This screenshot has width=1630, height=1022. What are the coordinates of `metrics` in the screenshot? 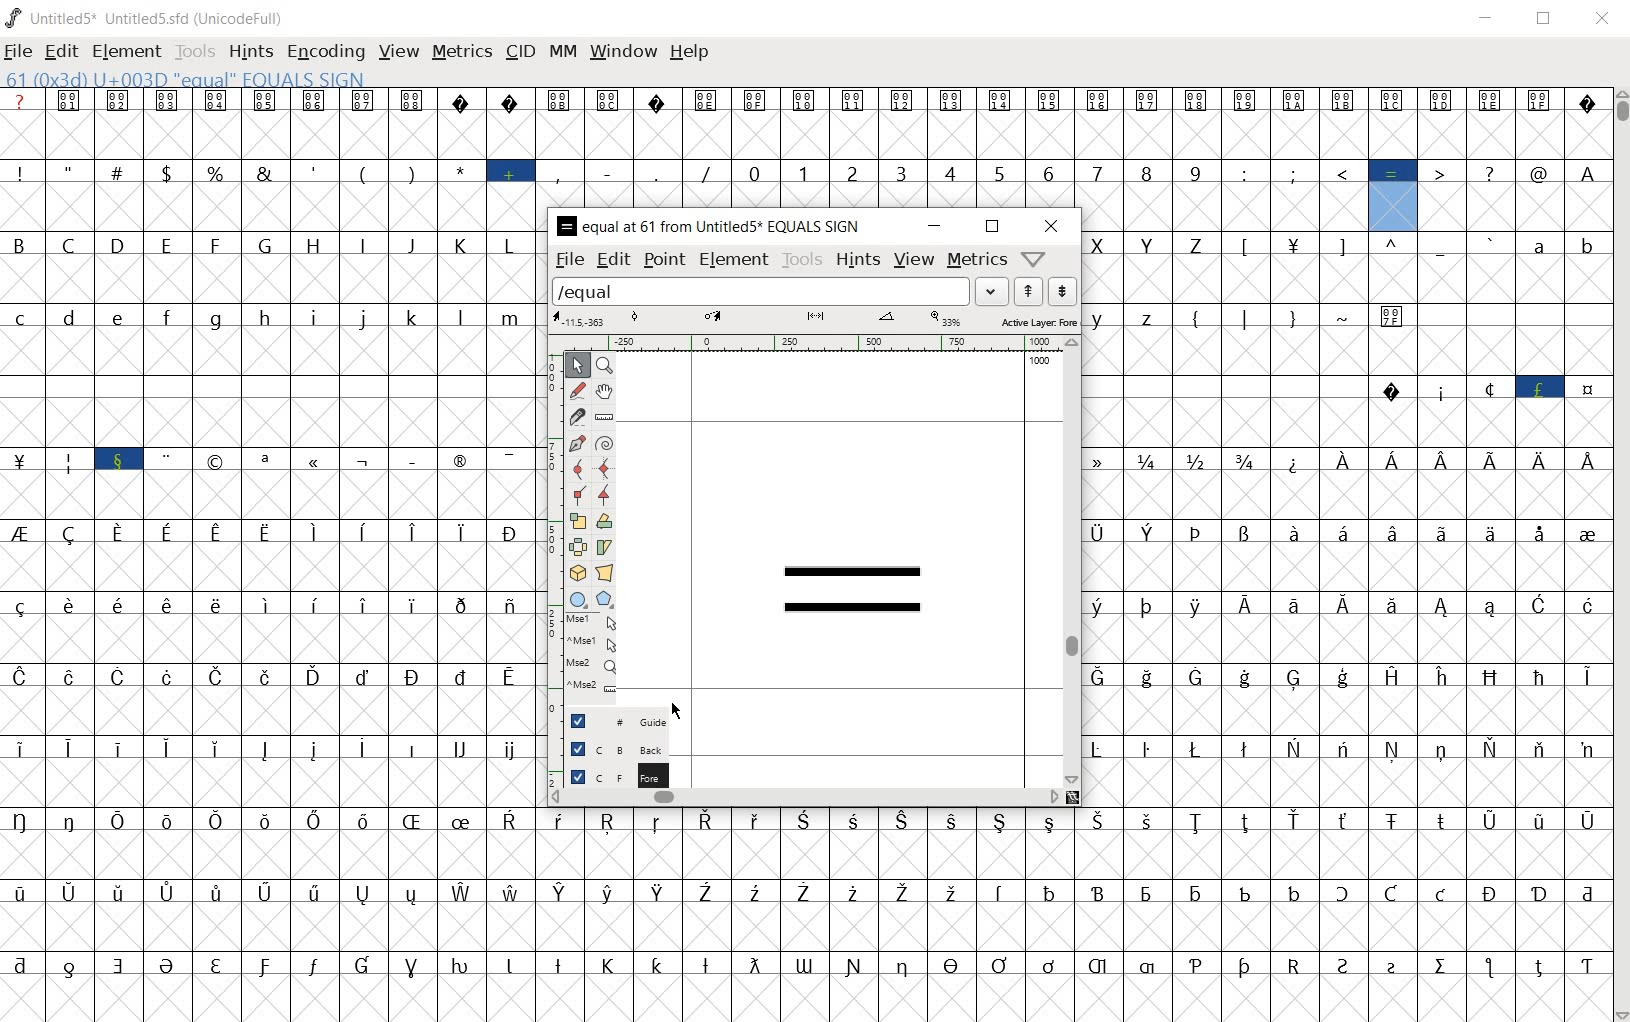 It's located at (461, 52).